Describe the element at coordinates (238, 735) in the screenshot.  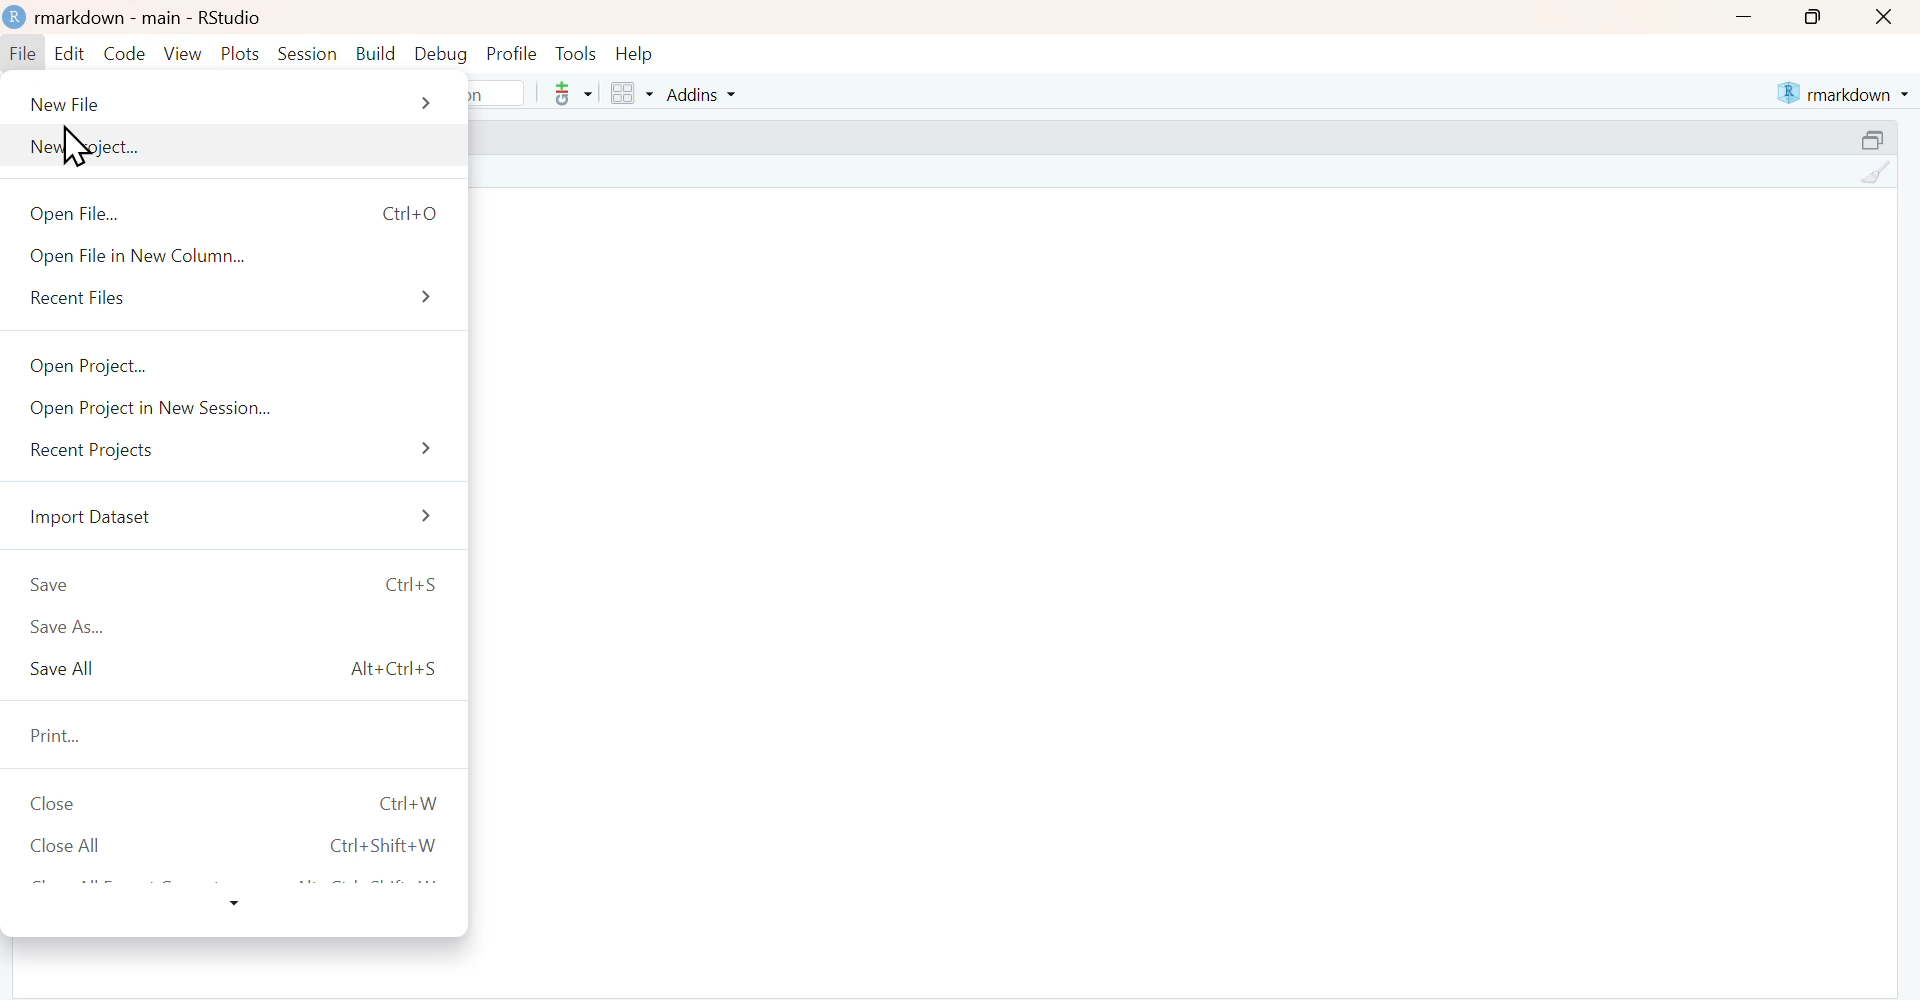
I see `print` at that location.